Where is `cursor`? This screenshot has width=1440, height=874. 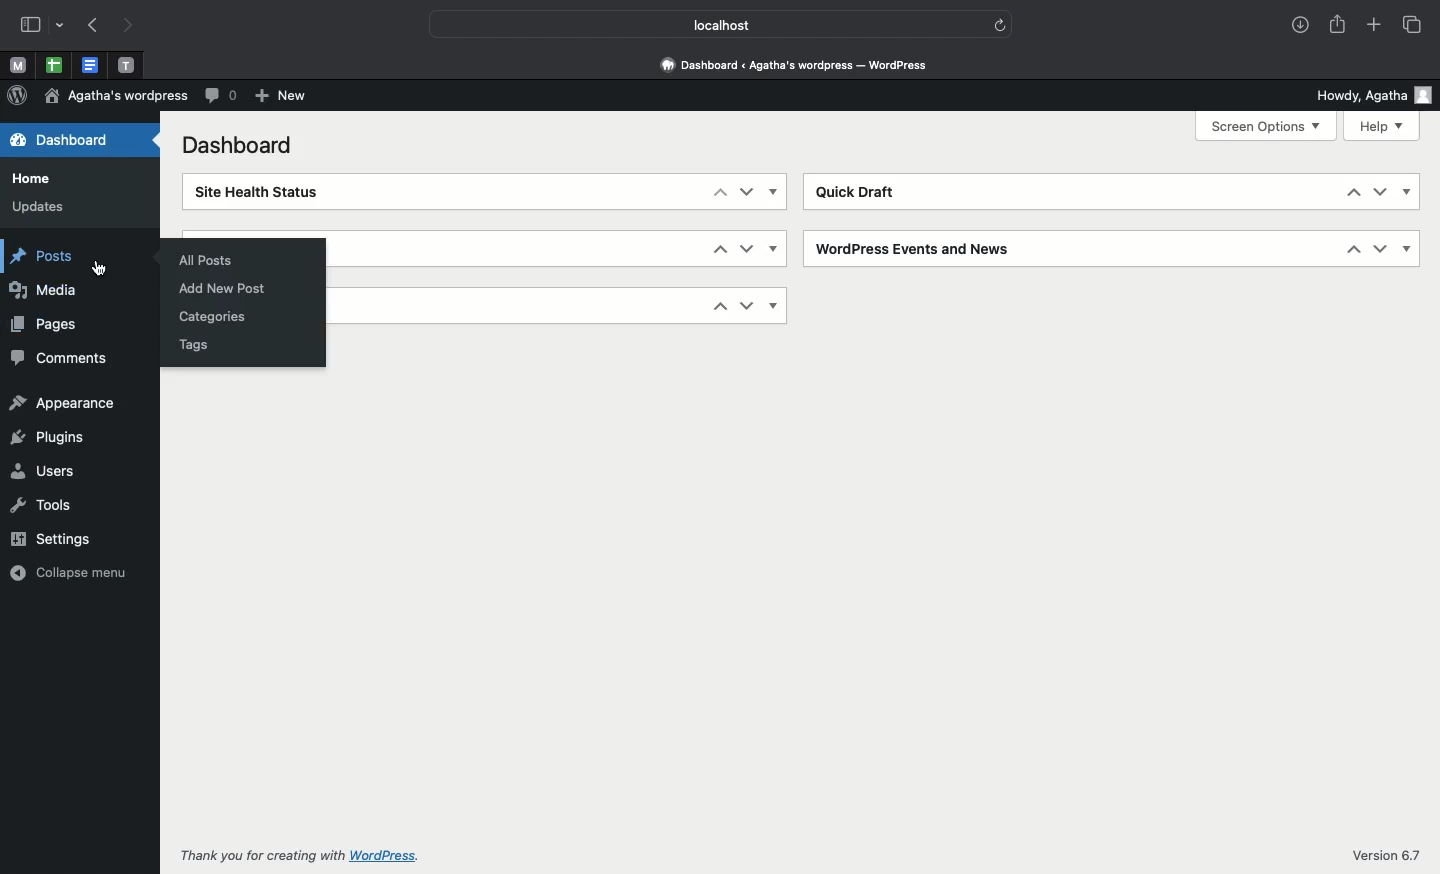
cursor is located at coordinates (99, 267).